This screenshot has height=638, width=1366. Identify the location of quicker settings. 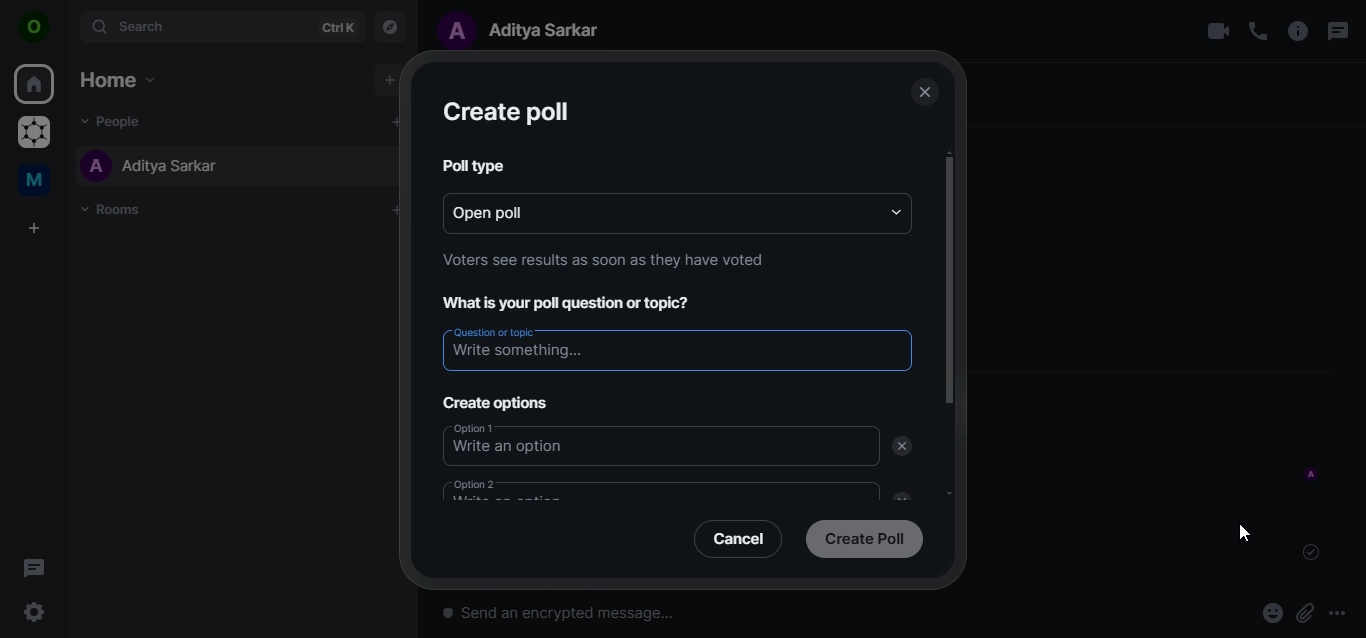
(37, 613).